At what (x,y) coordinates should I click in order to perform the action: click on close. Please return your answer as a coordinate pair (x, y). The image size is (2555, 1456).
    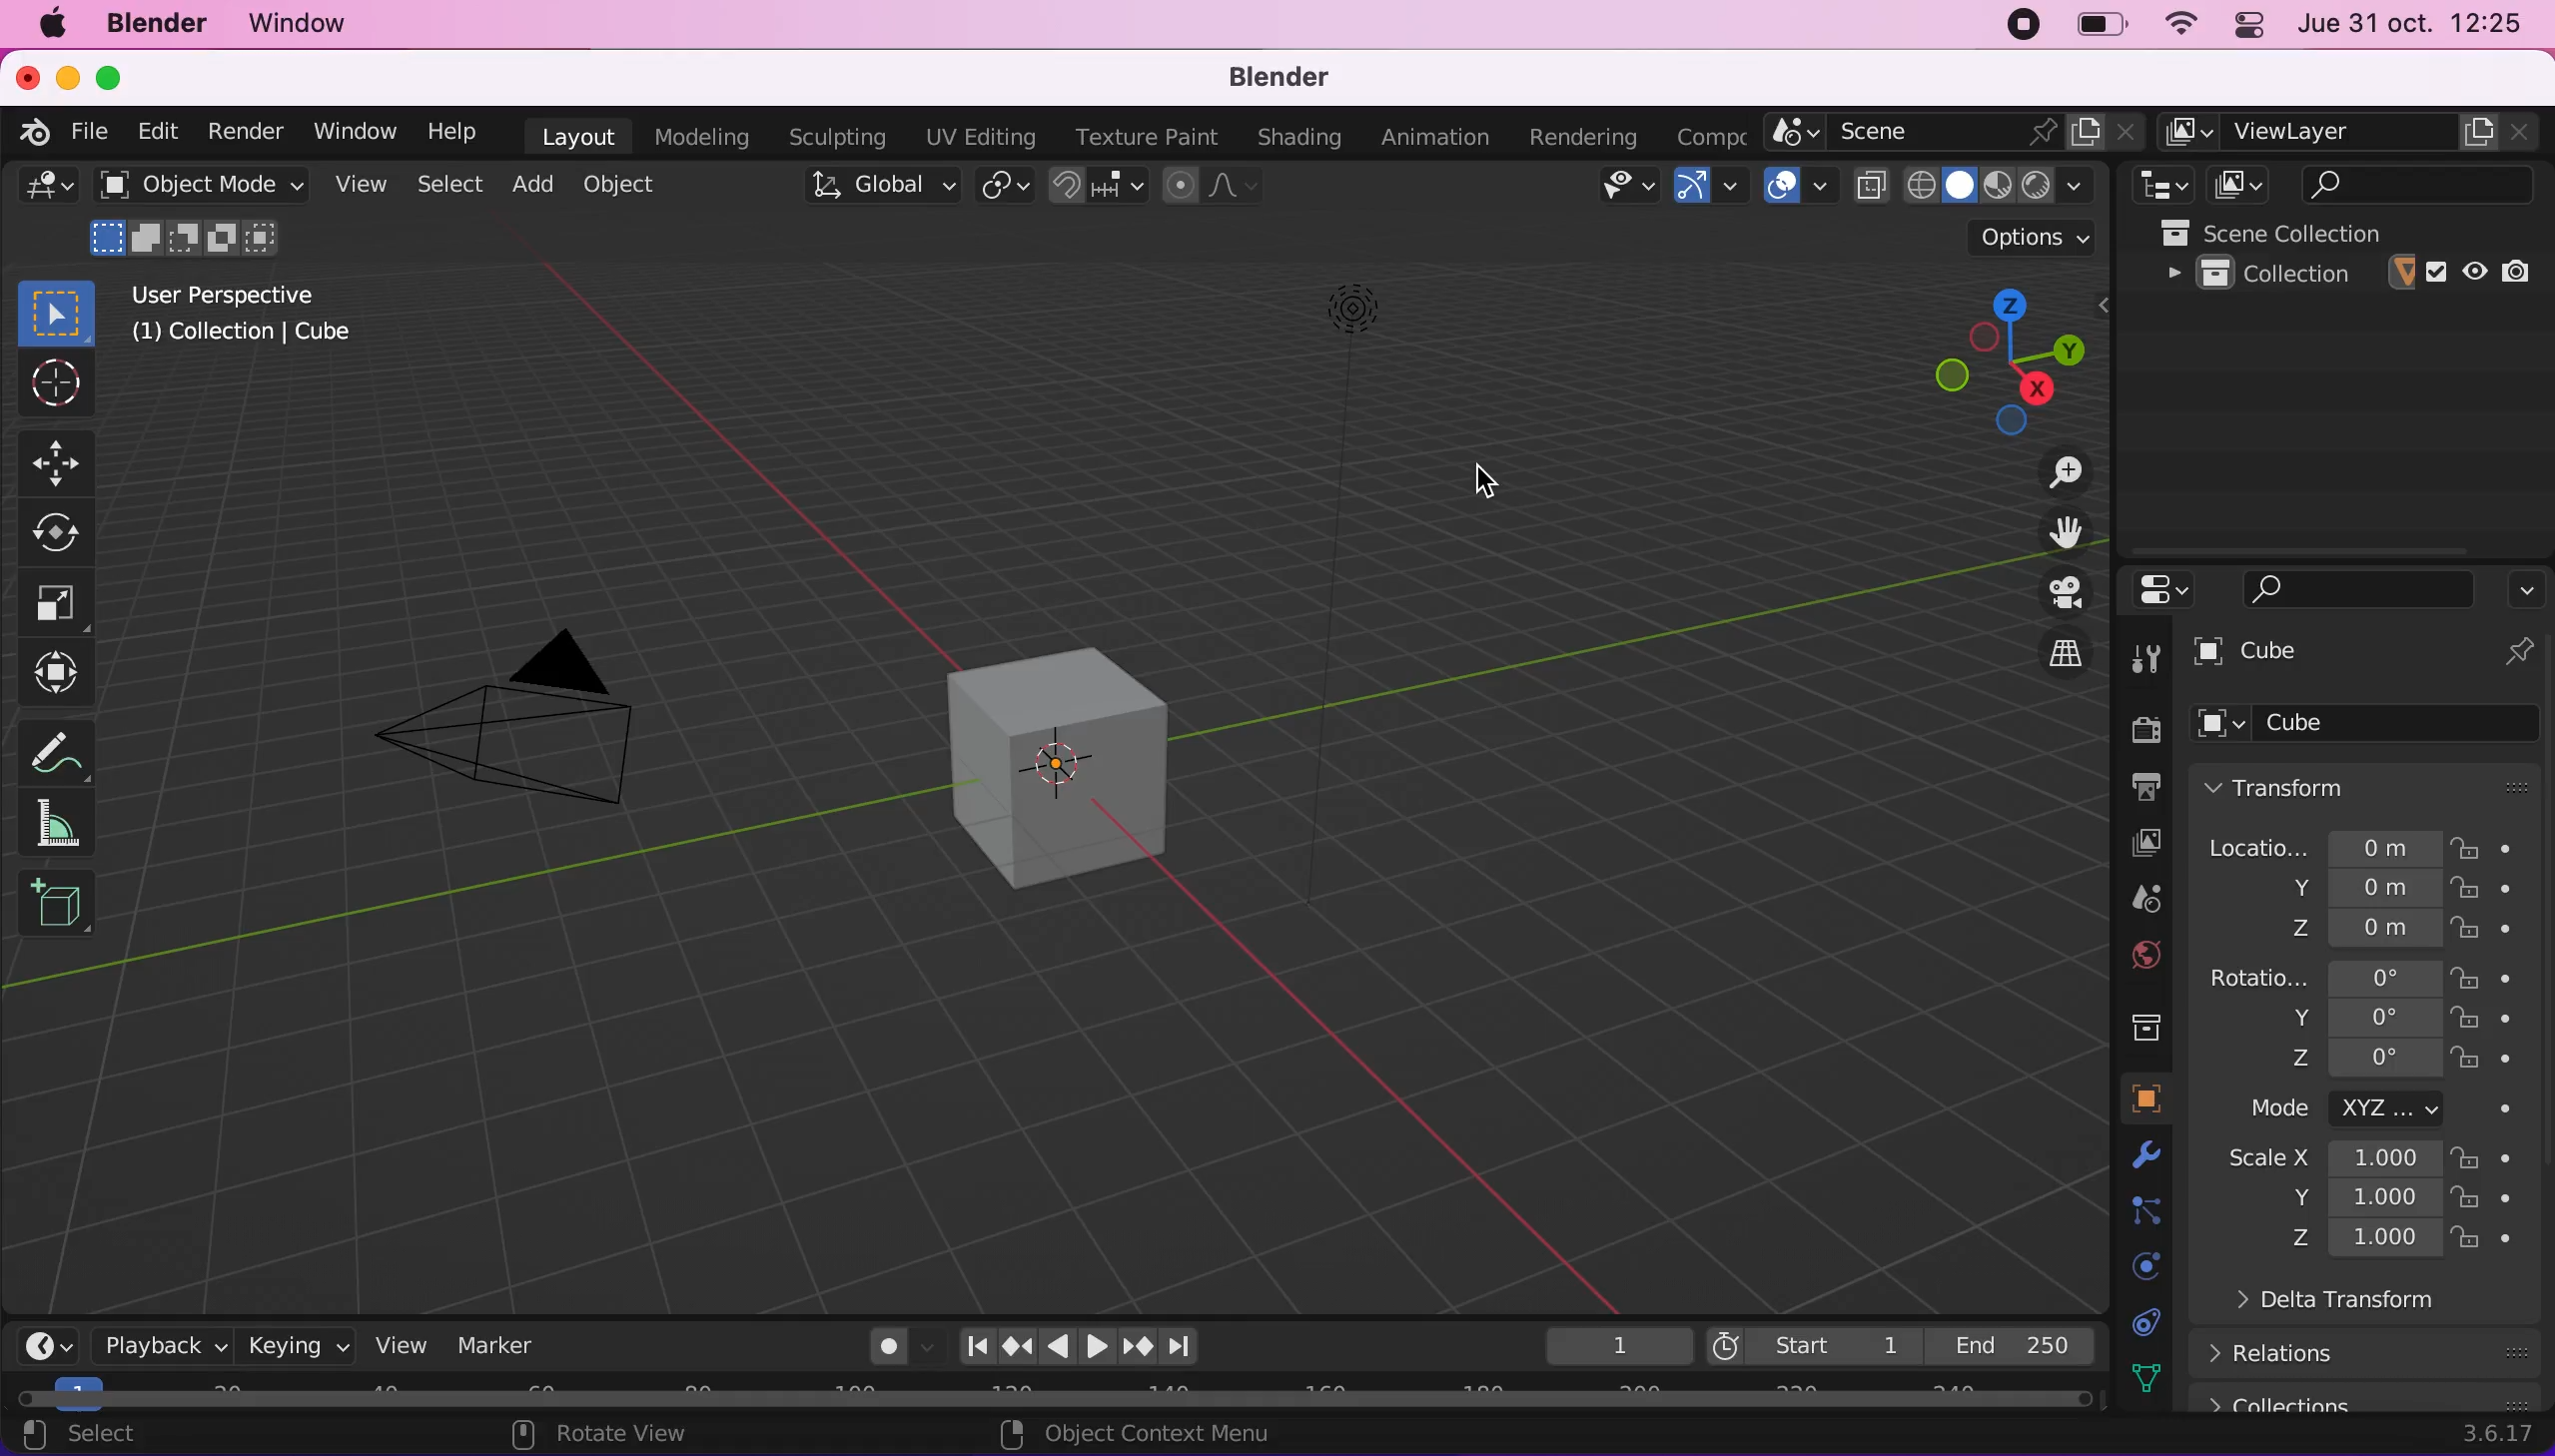
    Looking at the image, I should click on (26, 79).